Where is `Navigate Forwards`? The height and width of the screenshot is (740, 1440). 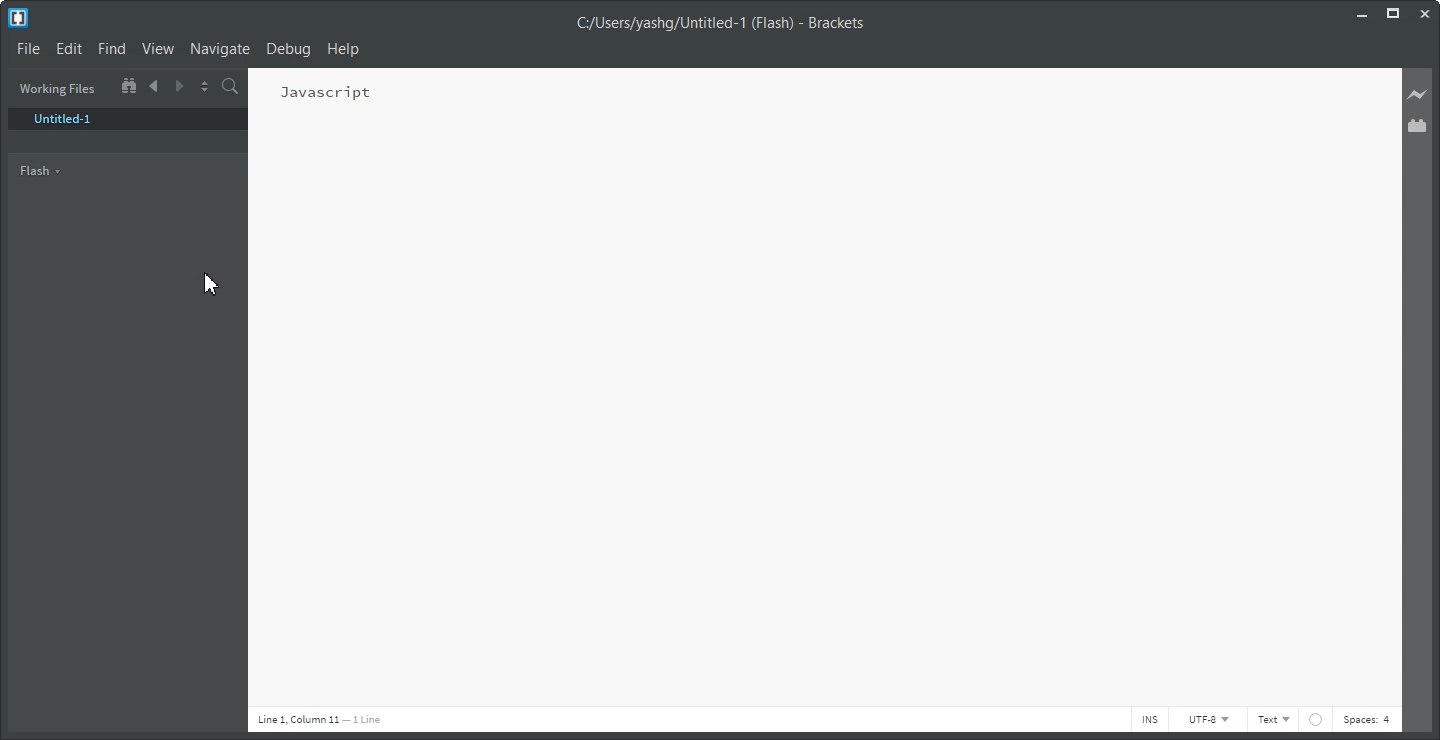
Navigate Forwards is located at coordinates (178, 87).